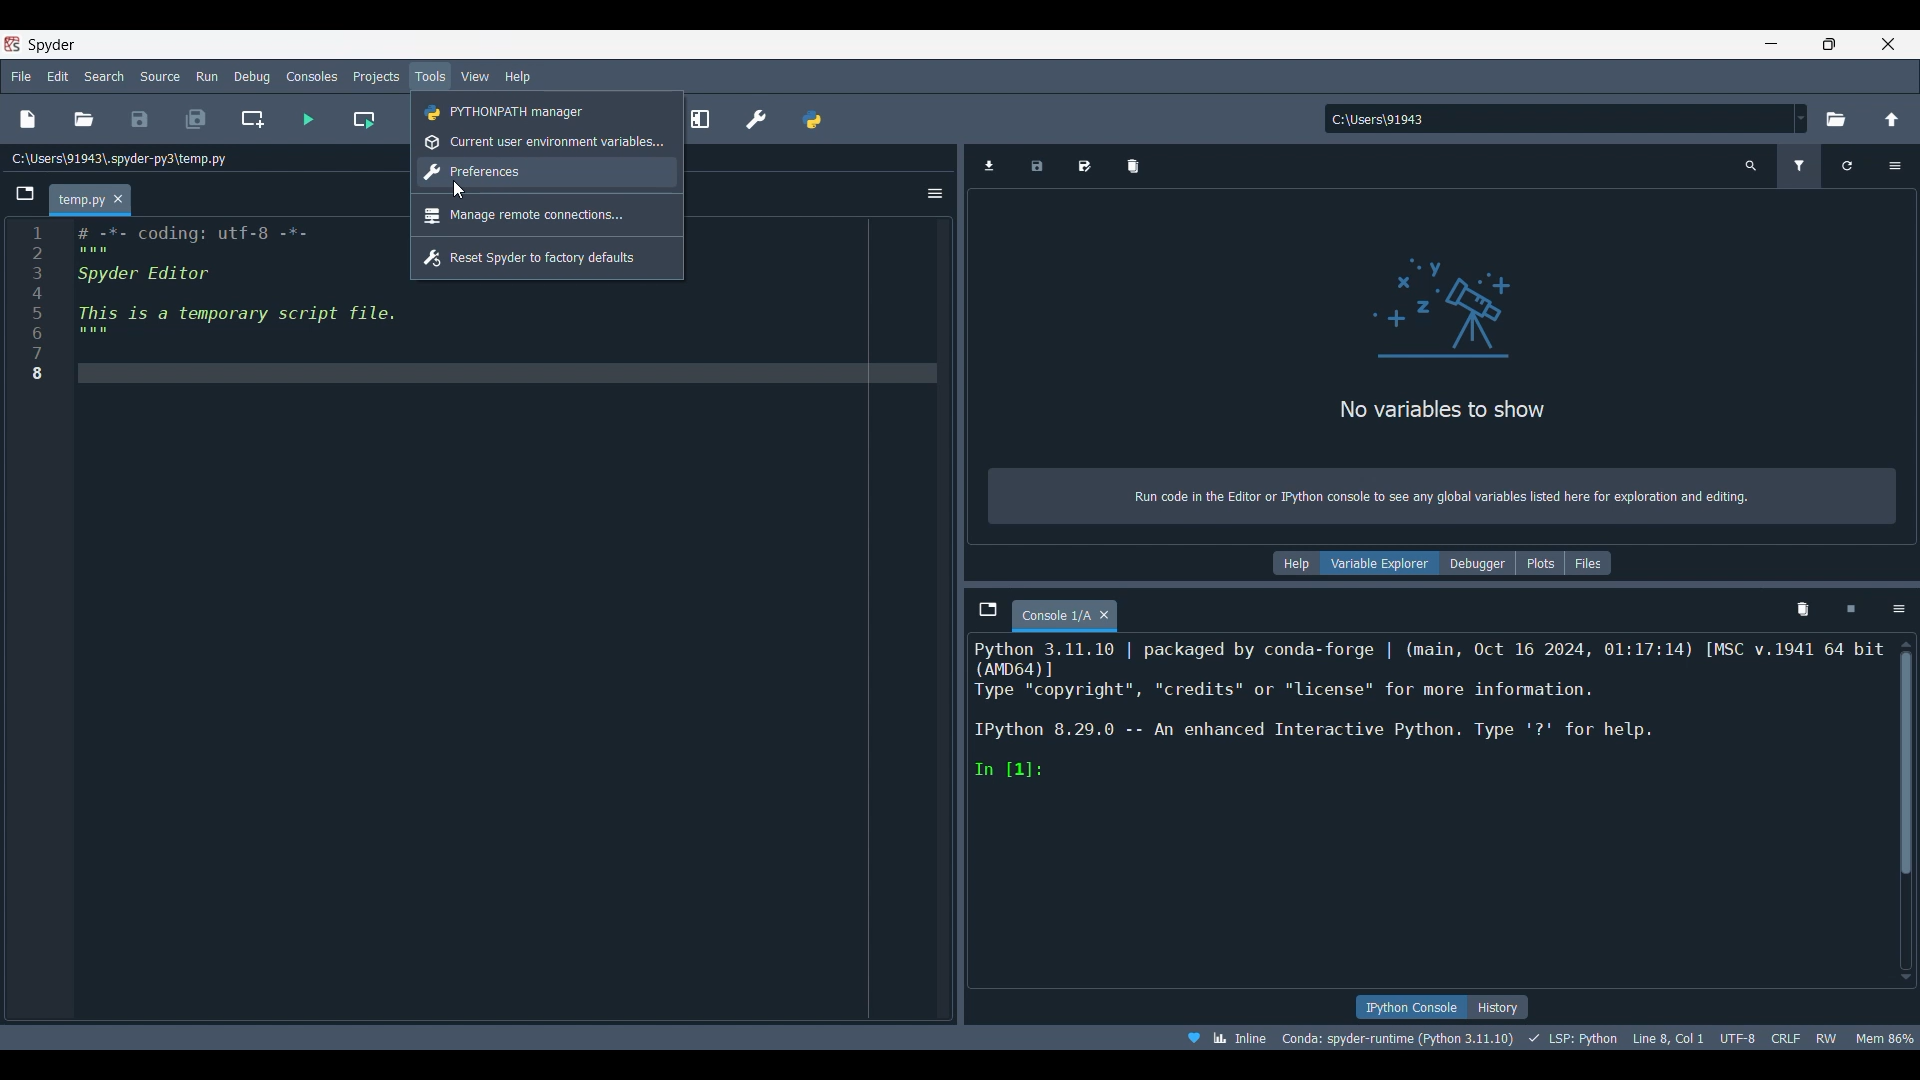 The image size is (1920, 1080). I want to click on Reset Spyder to factory default, so click(547, 256).